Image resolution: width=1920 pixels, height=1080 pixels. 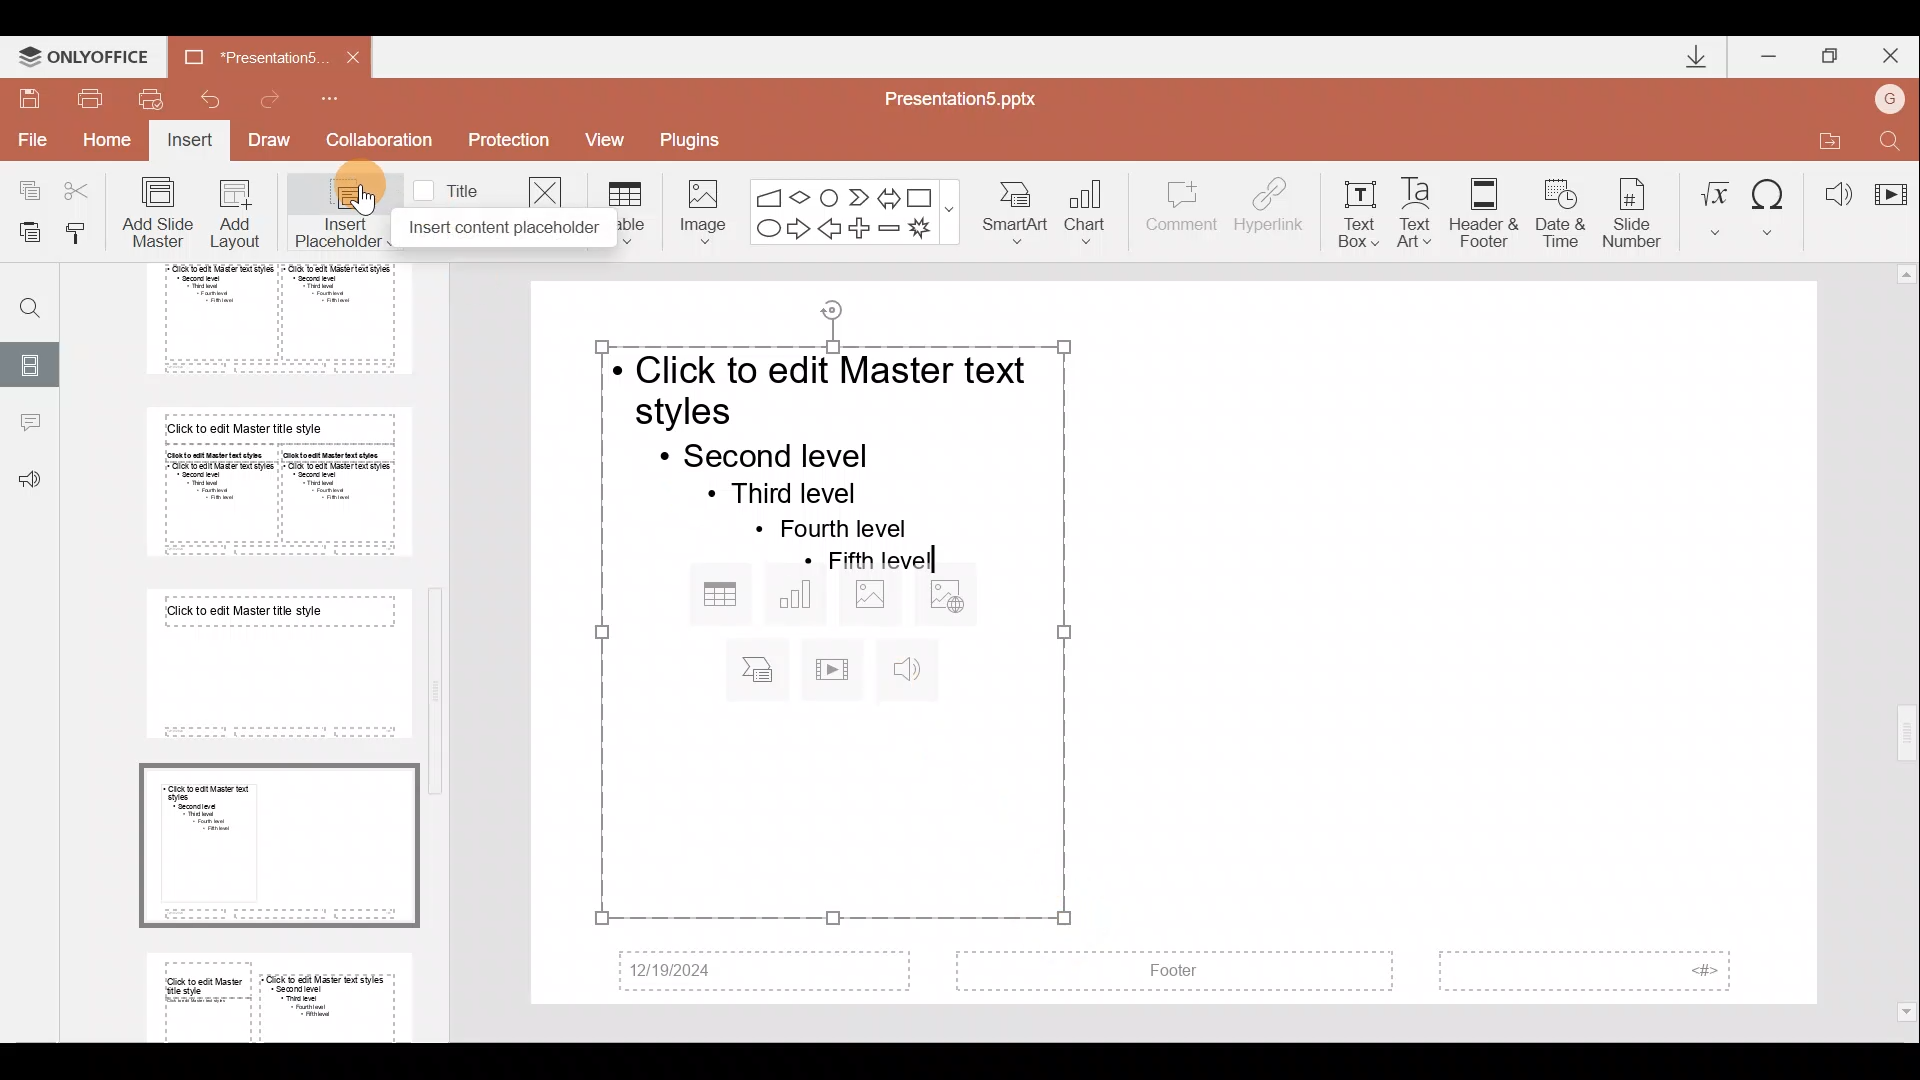 What do you see at coordinates (209, 98) in the screenshot?
I see `Undo` at bounding box center [209, 98].